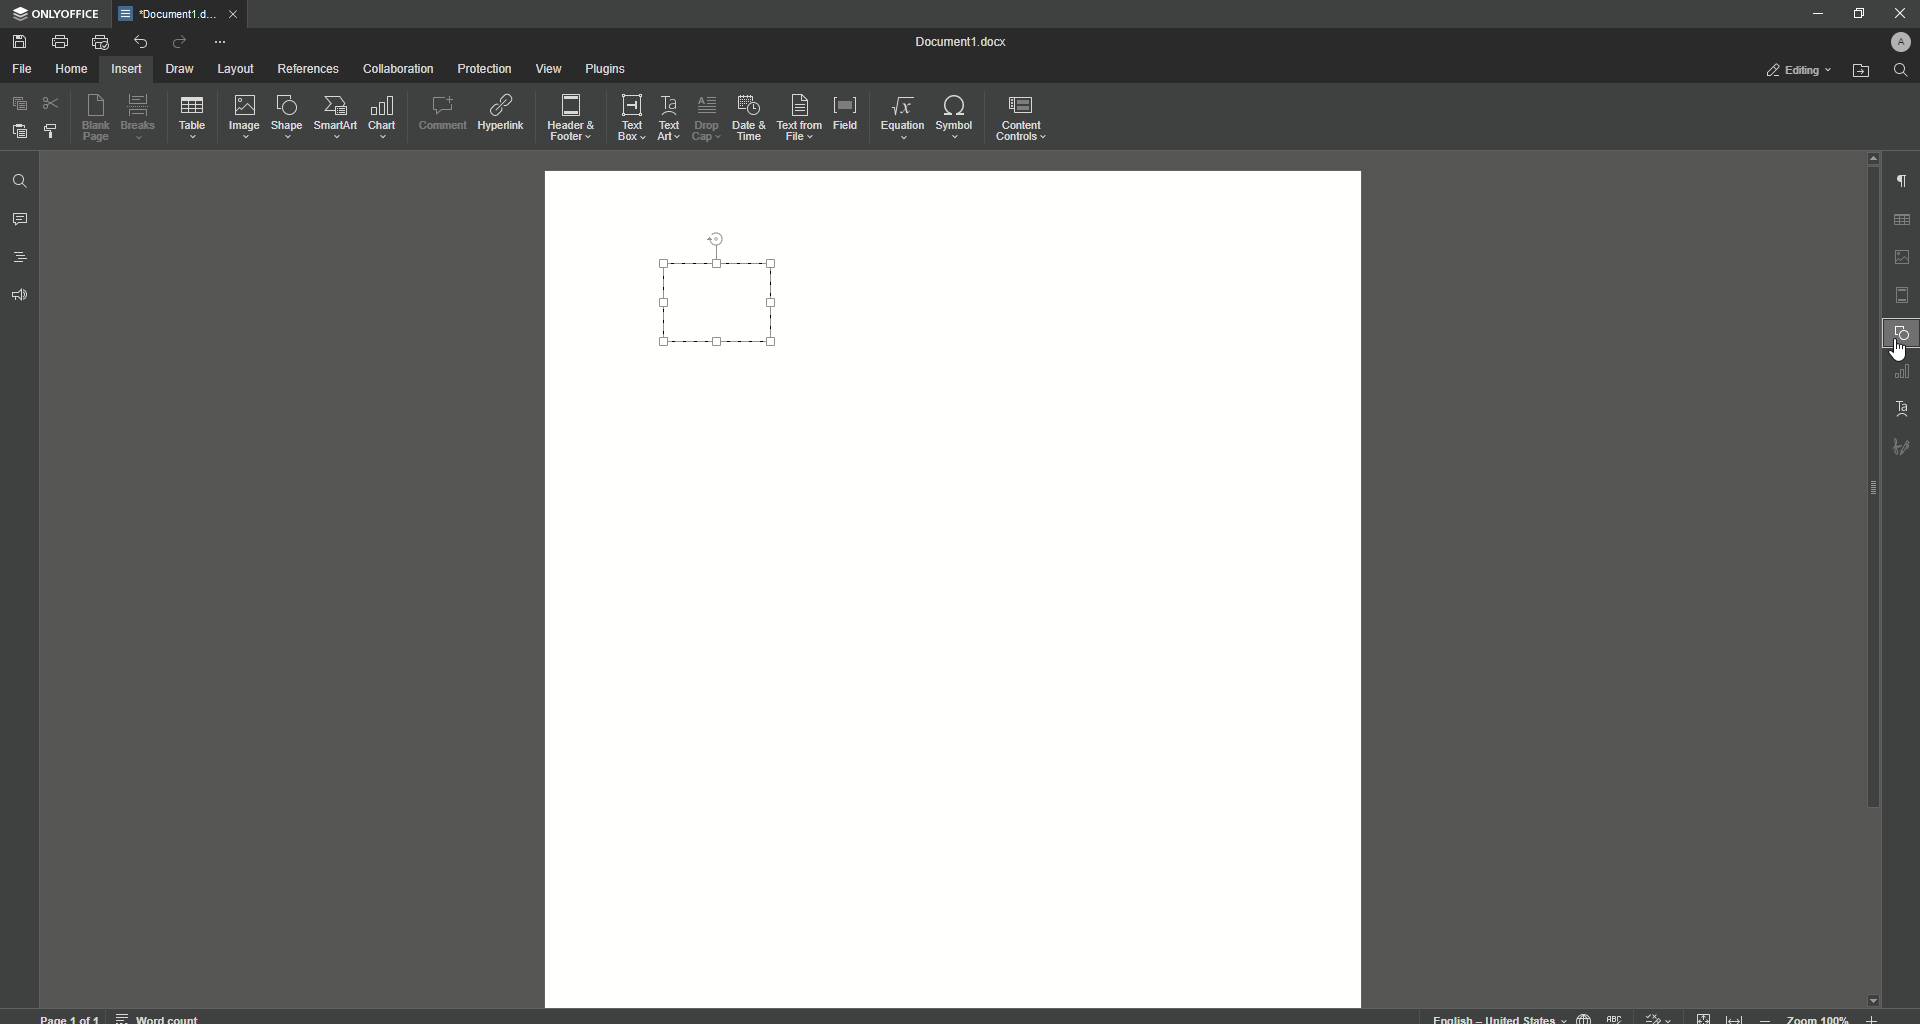  I want to click on Content Controls, so click(1024, 121).